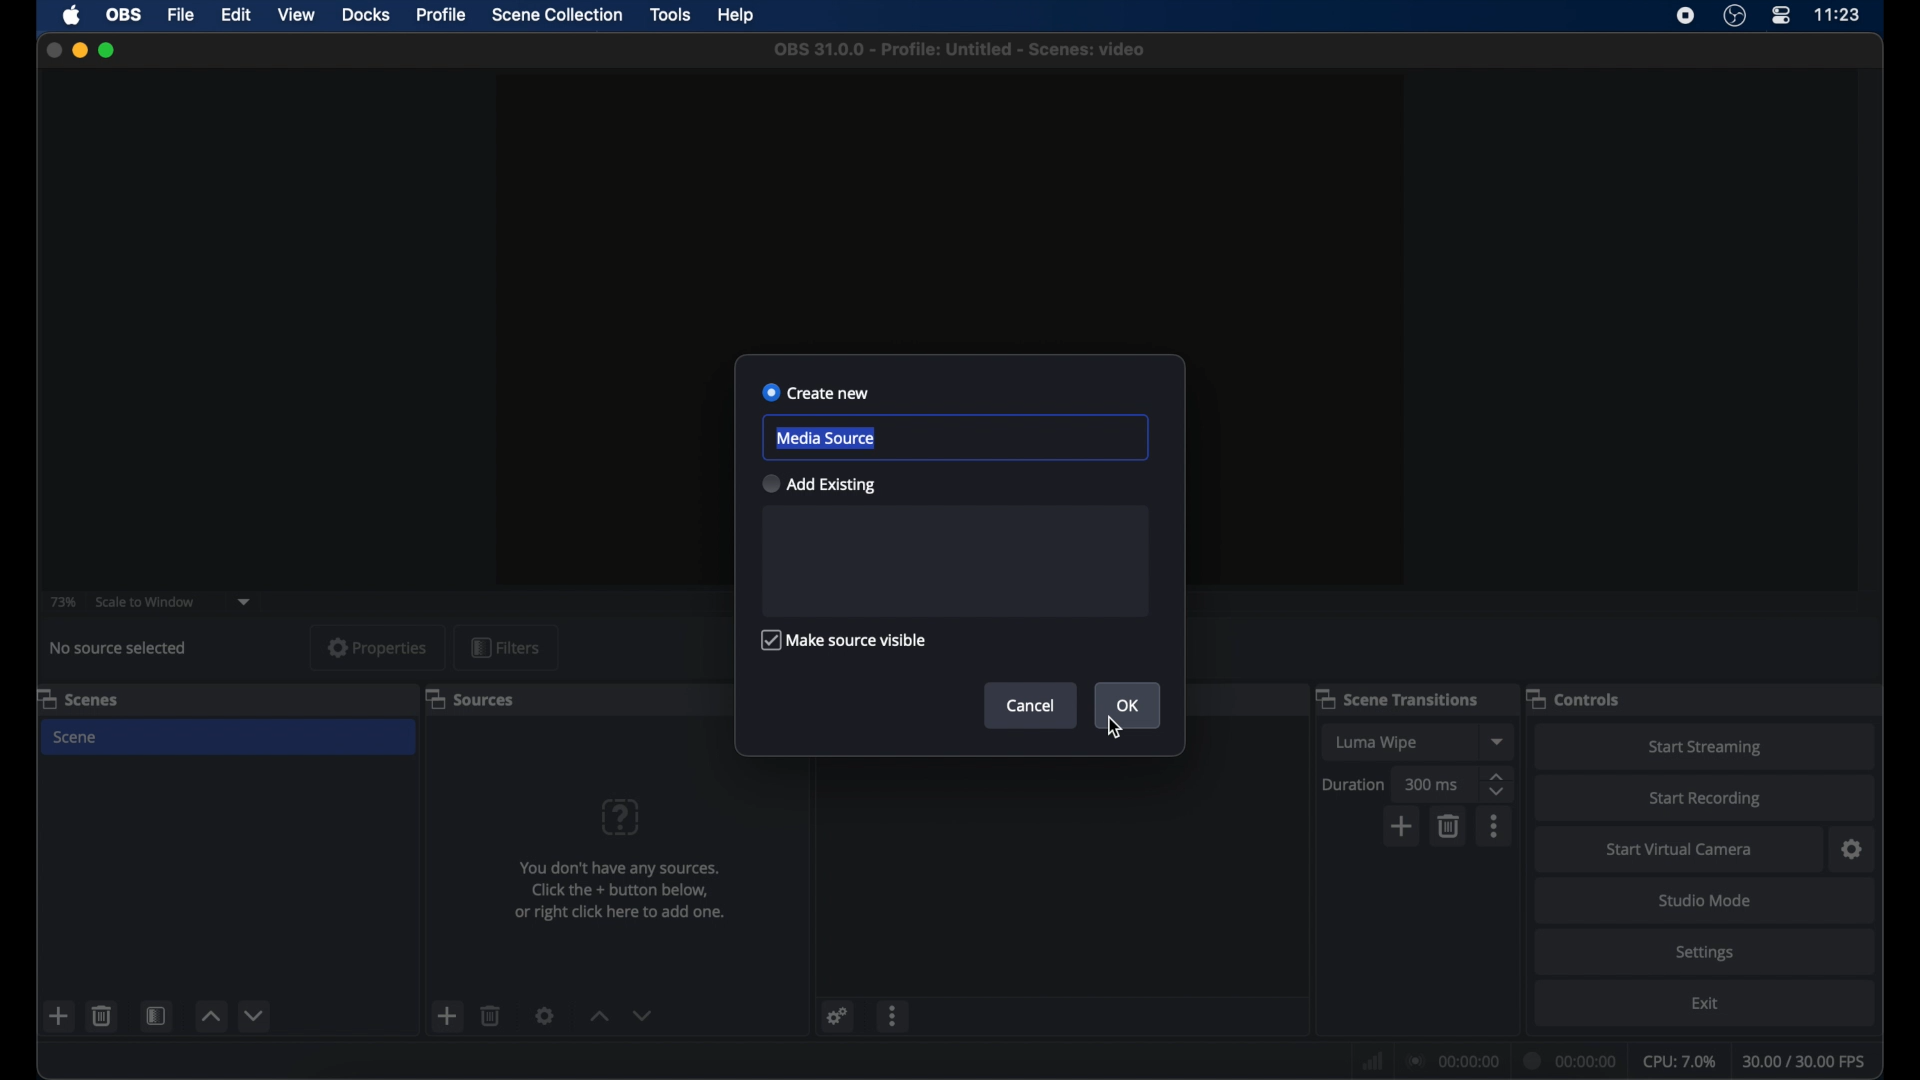  Describe the element at coordinates (1706, 953) in the screenshot. I see `settings` at that location.